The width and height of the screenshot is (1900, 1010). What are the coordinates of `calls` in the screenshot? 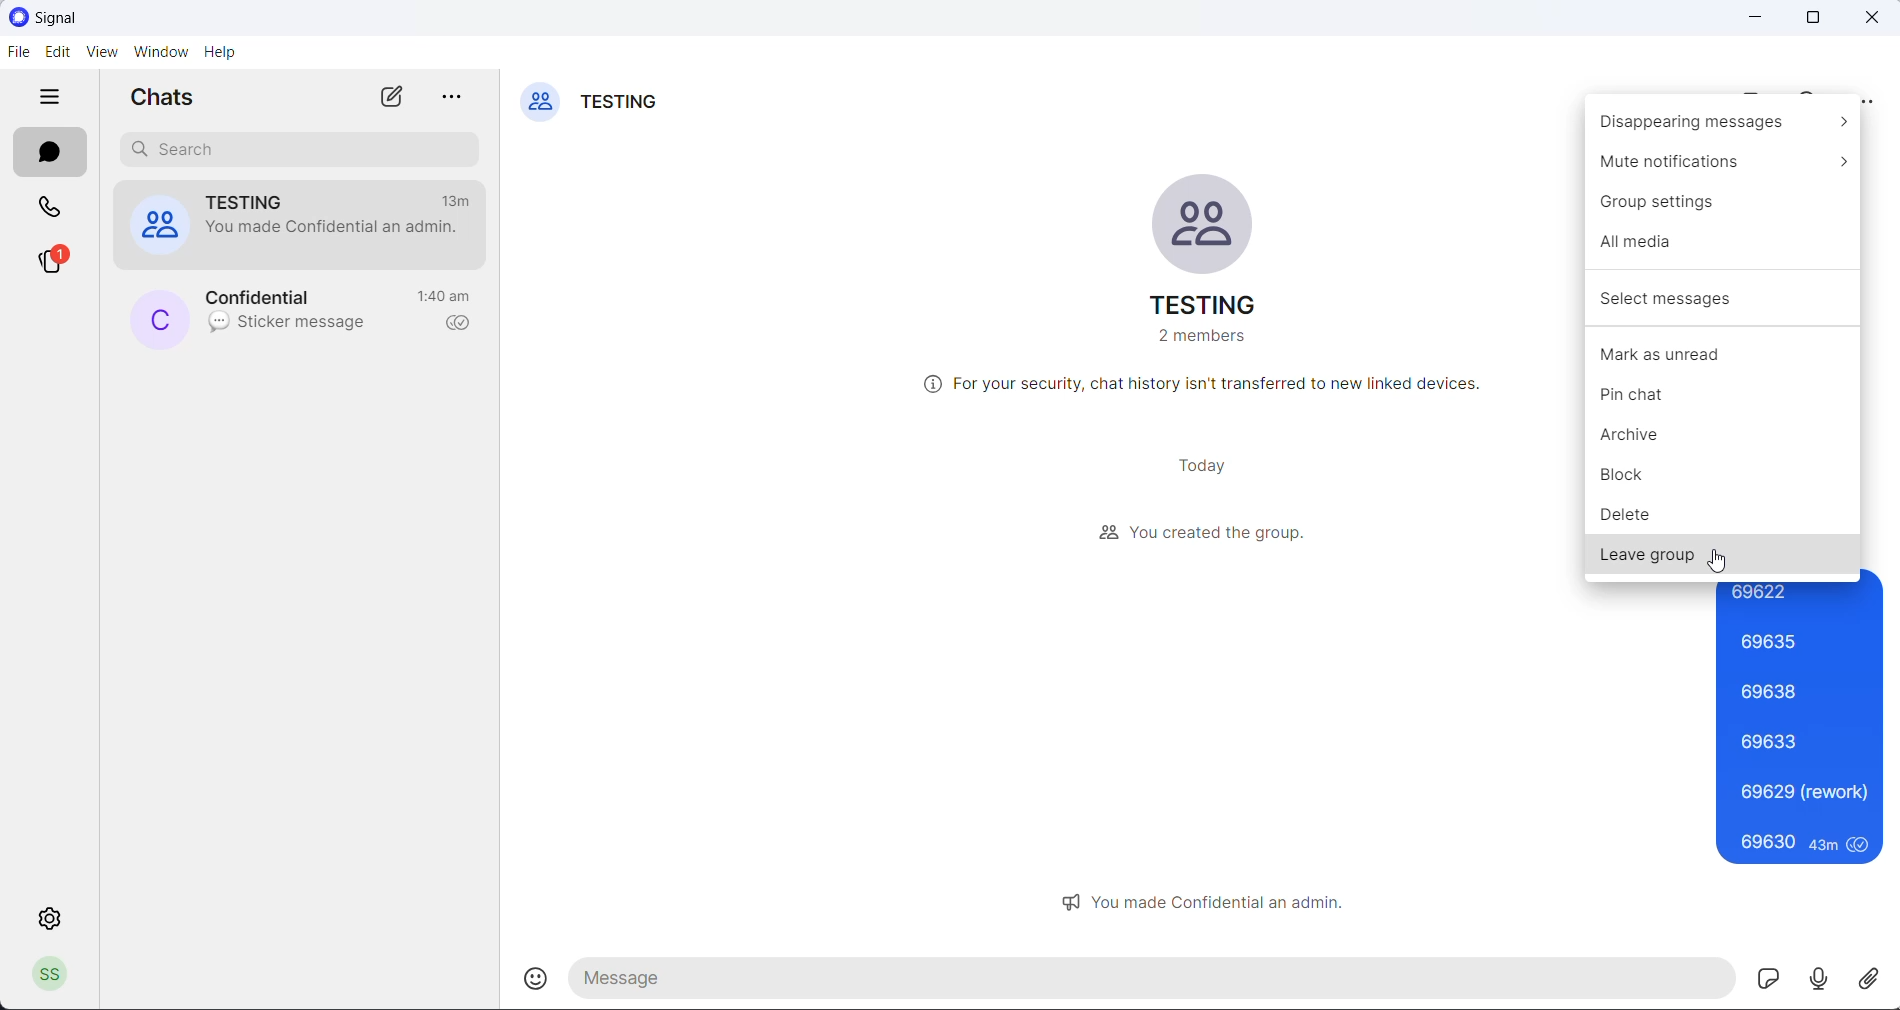 It's located at (51, 211).